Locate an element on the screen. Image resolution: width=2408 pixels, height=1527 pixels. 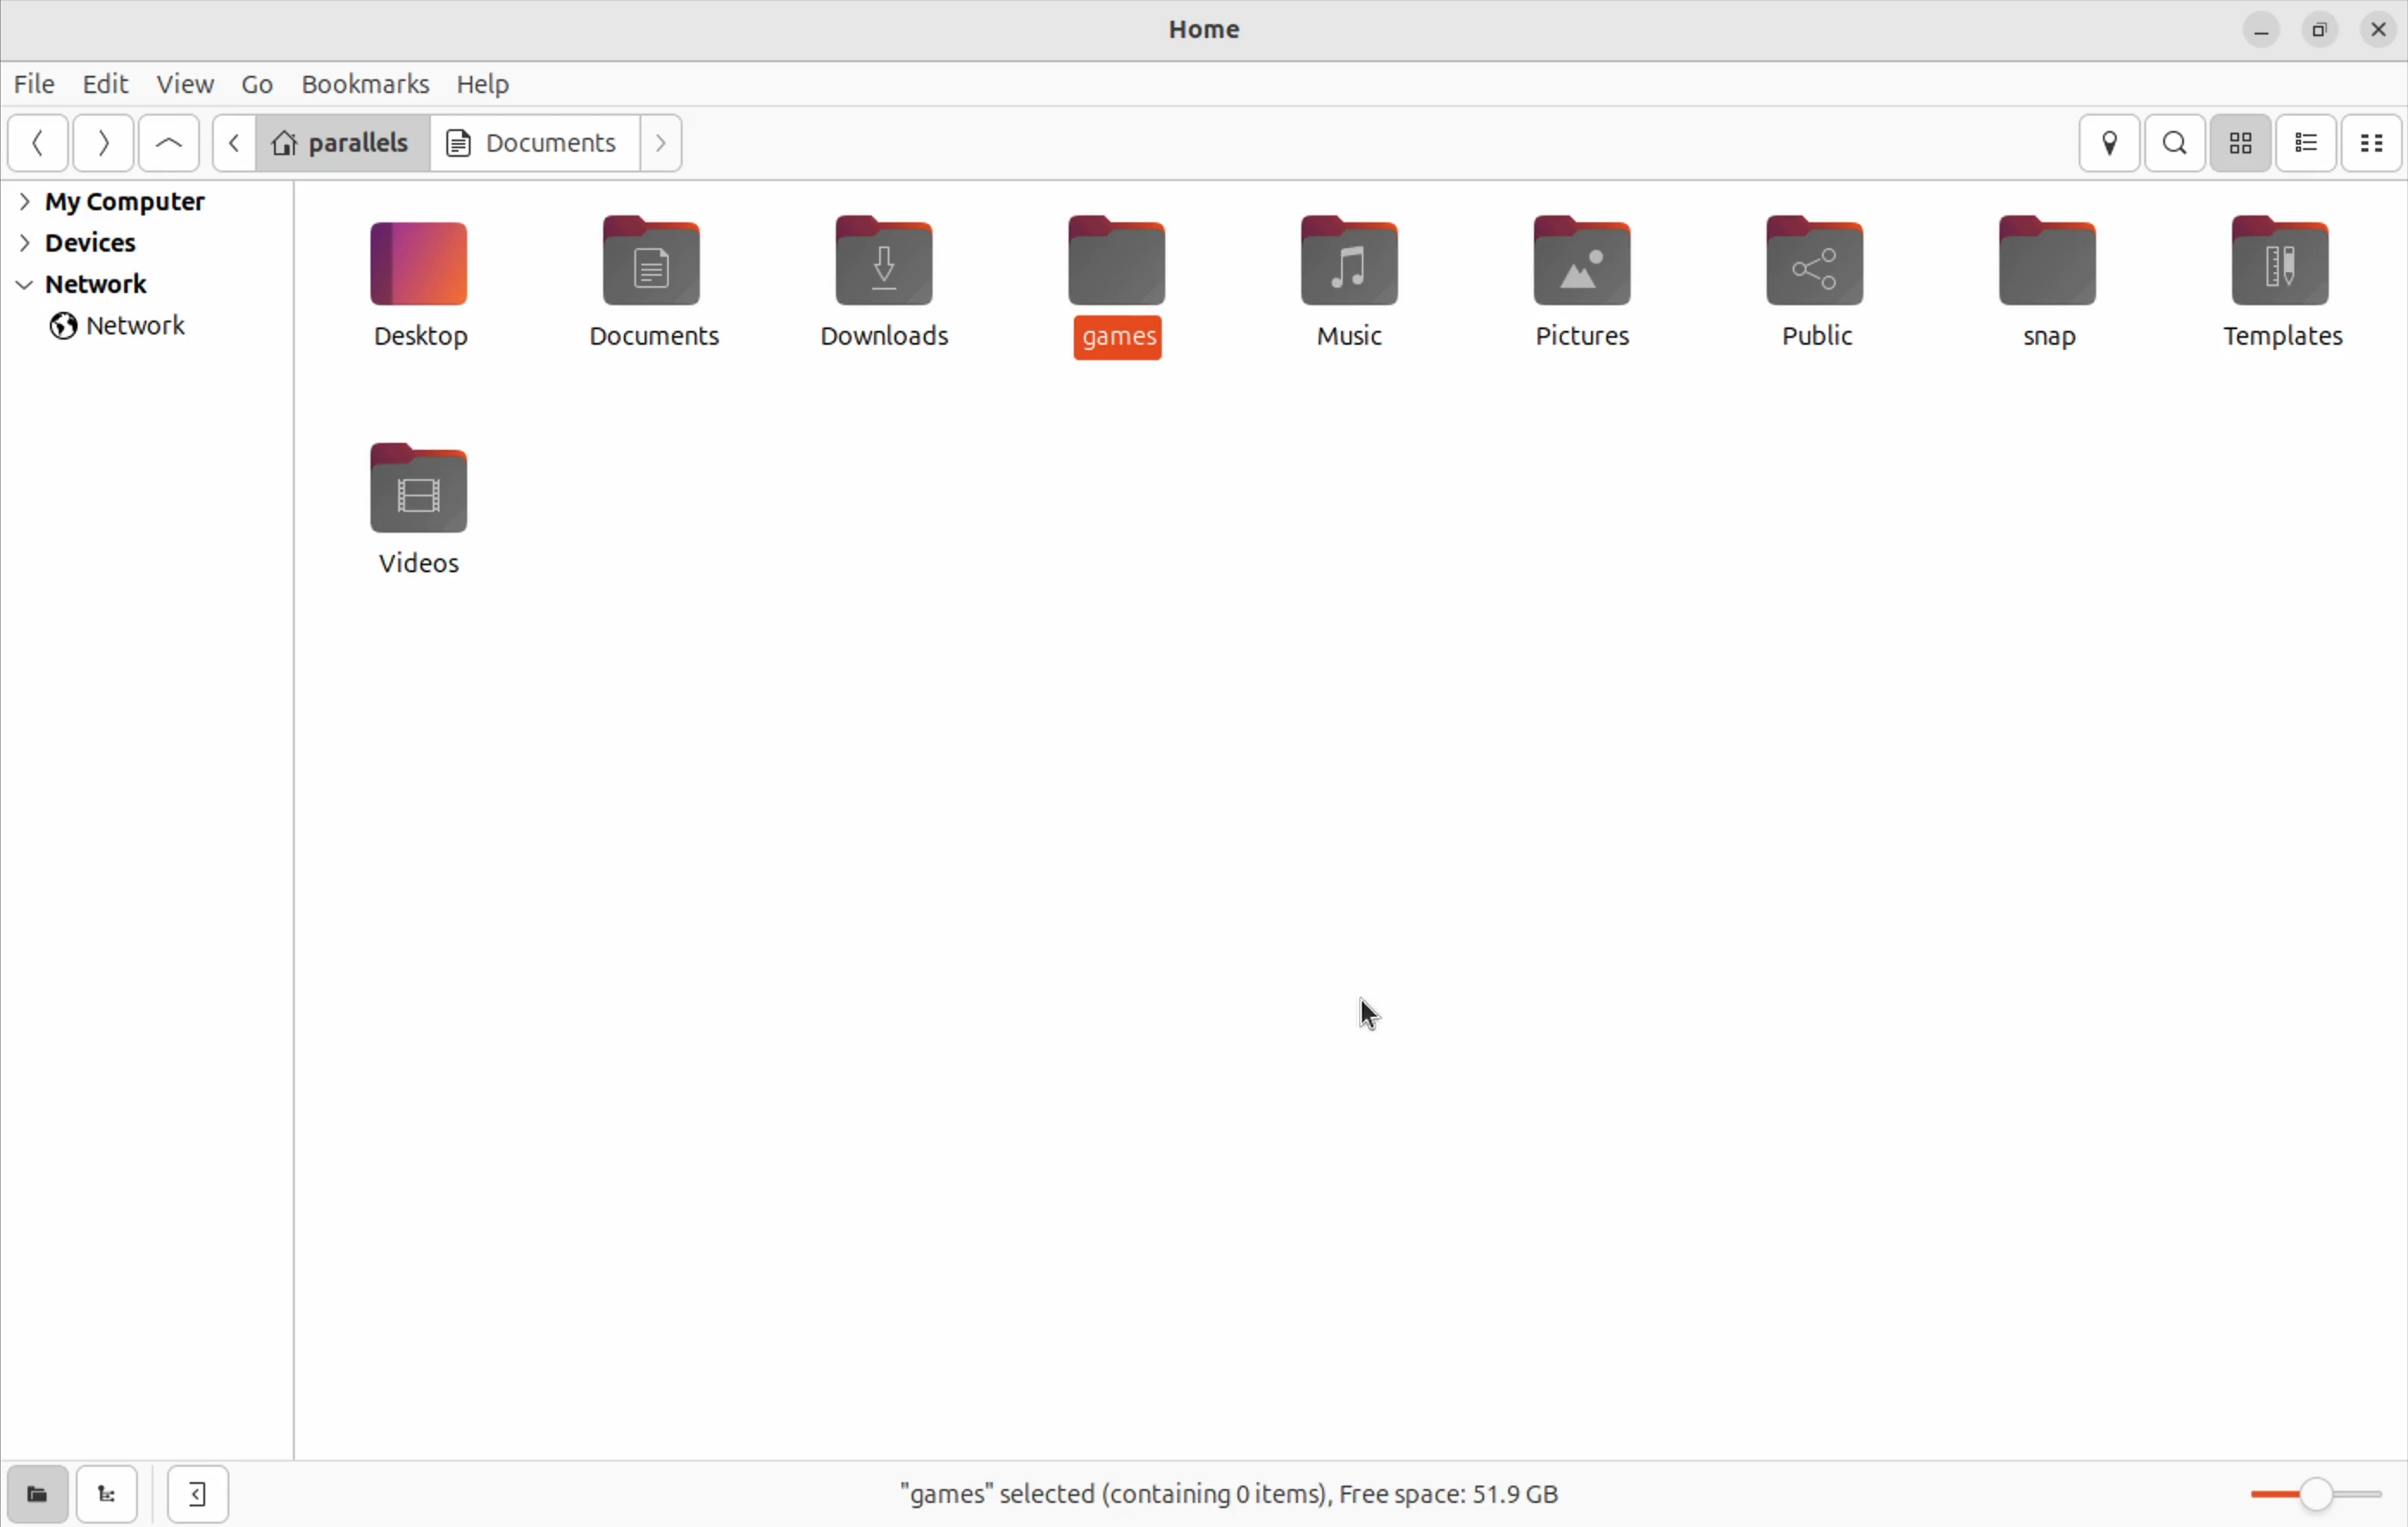
network is located at coordinates (131, 325).